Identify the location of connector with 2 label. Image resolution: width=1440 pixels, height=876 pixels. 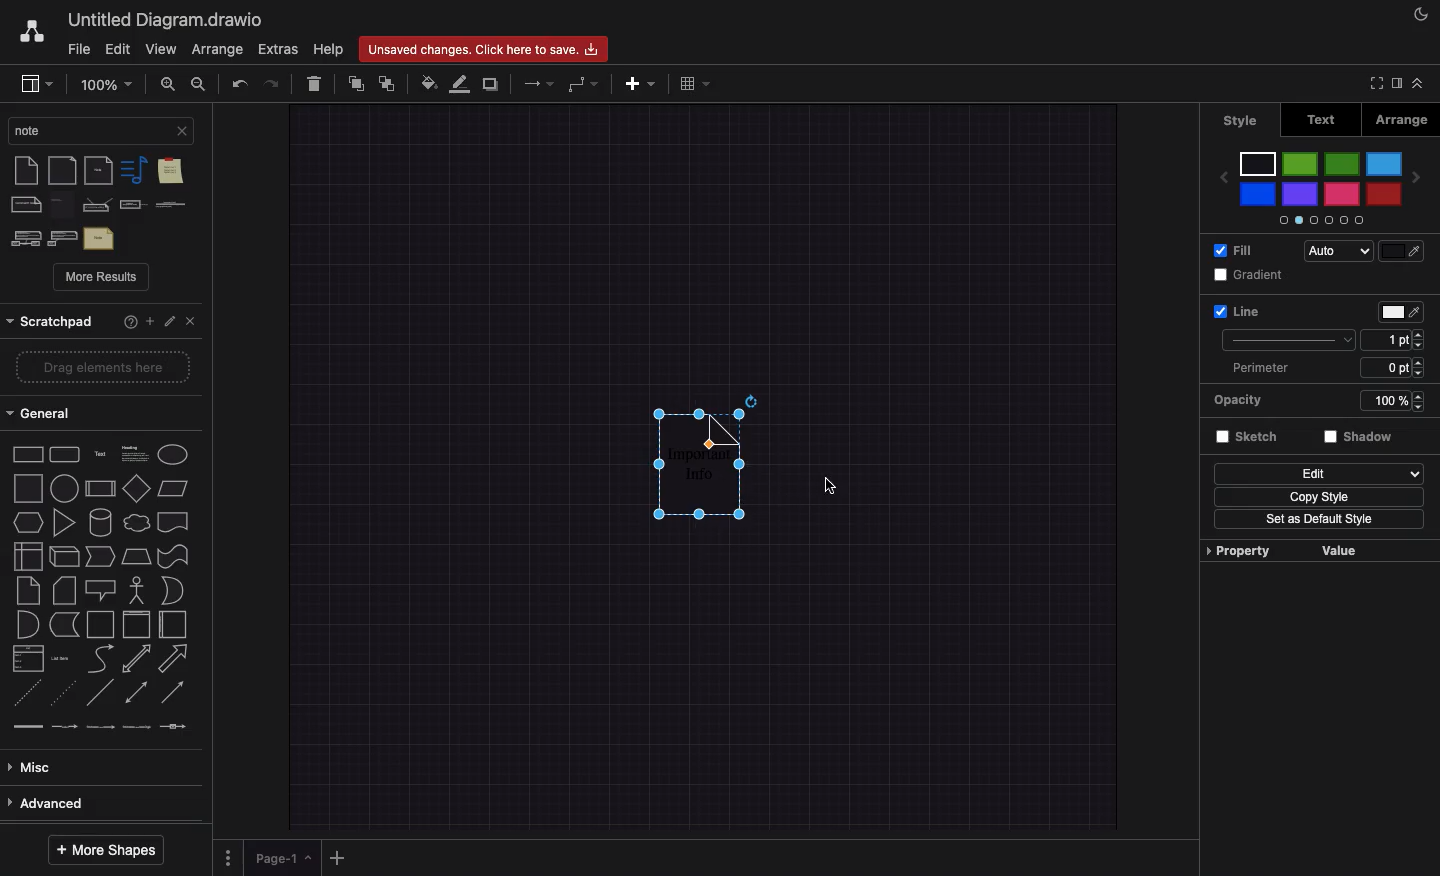
(103, 733).